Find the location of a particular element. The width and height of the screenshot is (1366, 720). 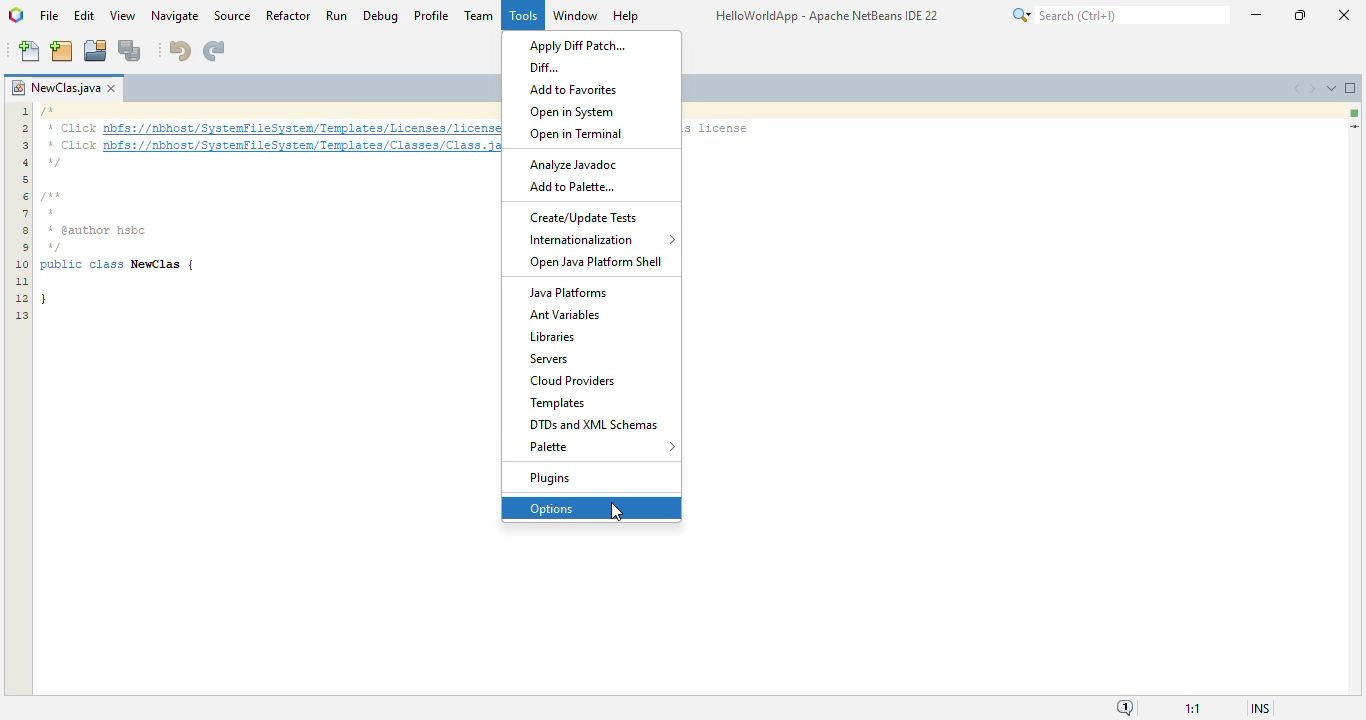

add to palette is located at coordinates (572, 187).